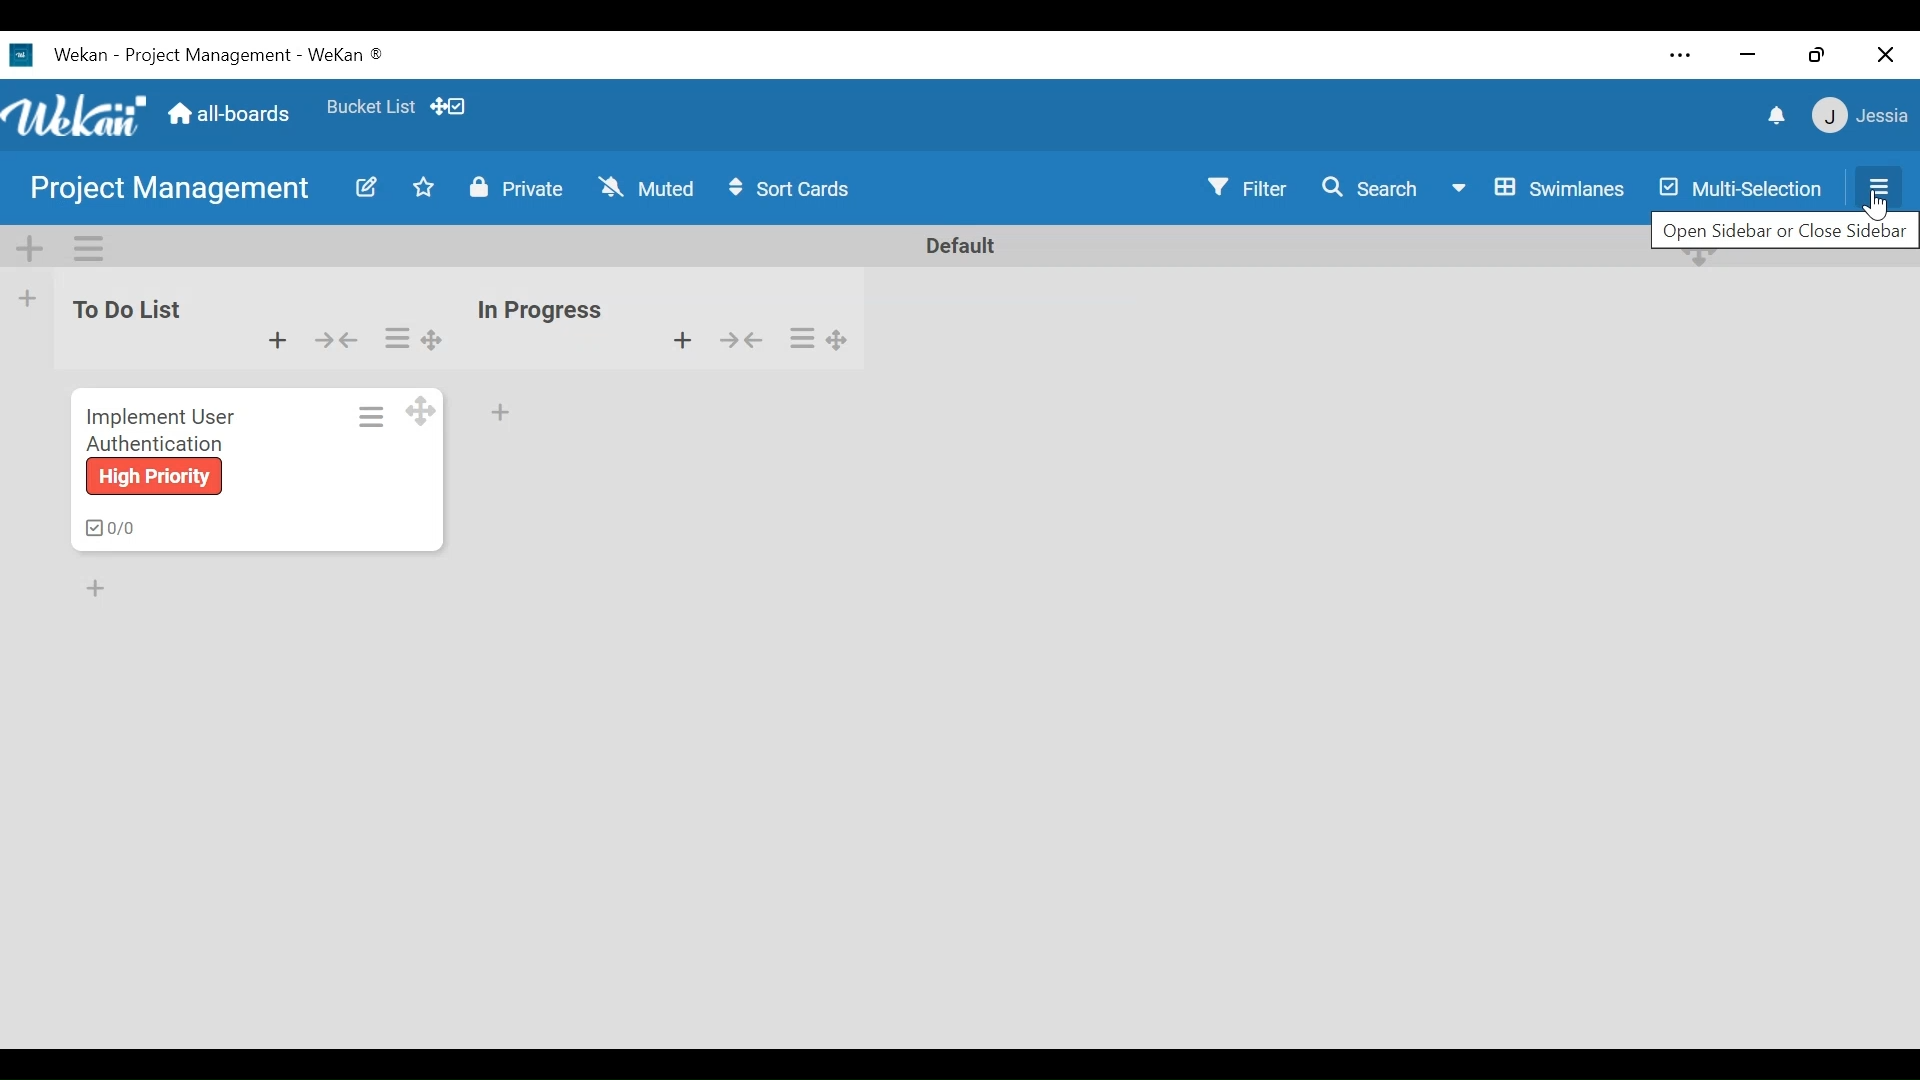 This screenshot has height=1080, width=1920. Describe the element at coordinates (370, 416) in the screenshot. I see `Card actions` at that location.